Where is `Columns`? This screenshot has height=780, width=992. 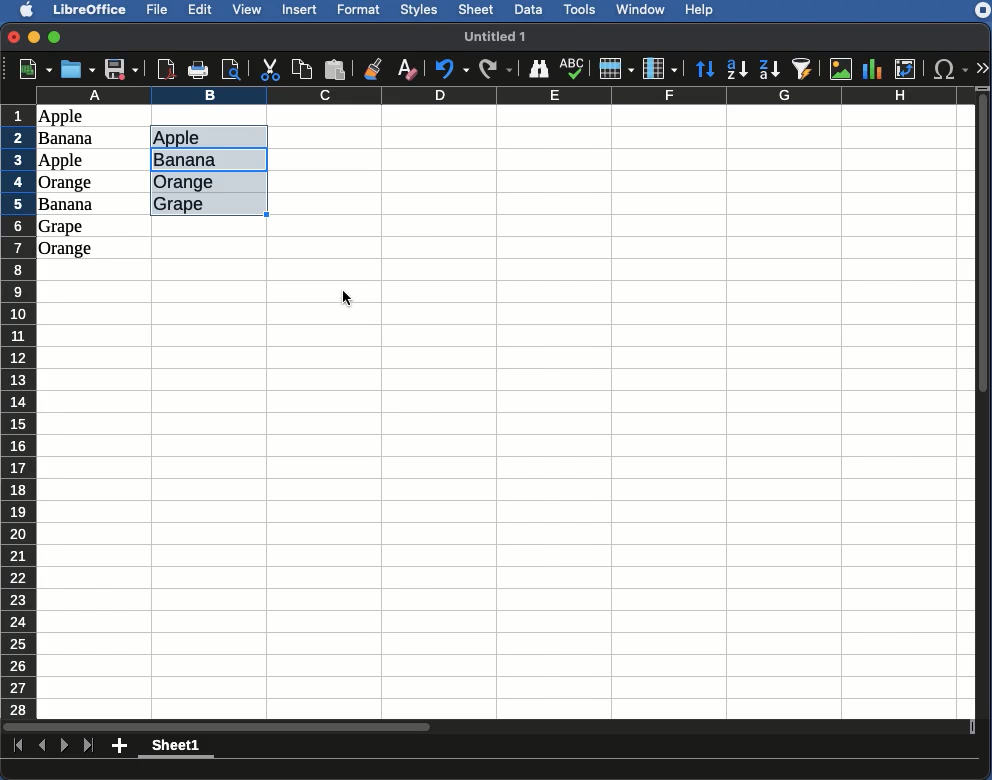 Columns is located at coordinates (502, 95).